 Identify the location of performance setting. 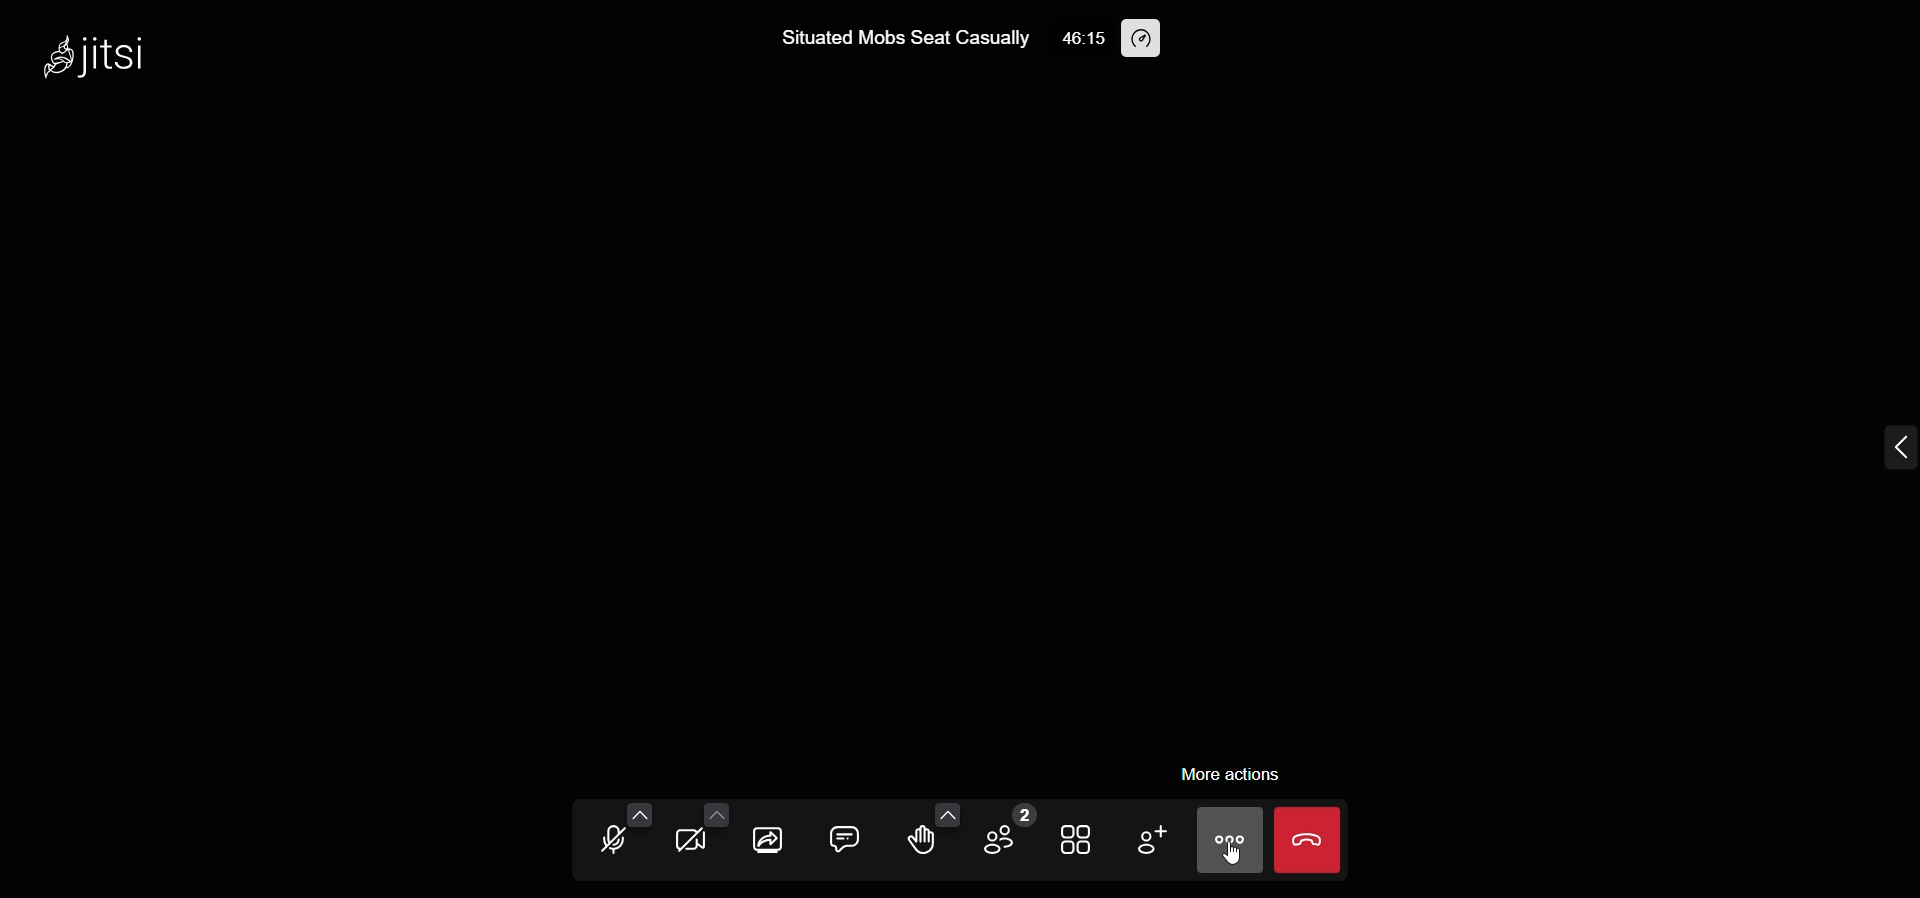
(1141, 40).